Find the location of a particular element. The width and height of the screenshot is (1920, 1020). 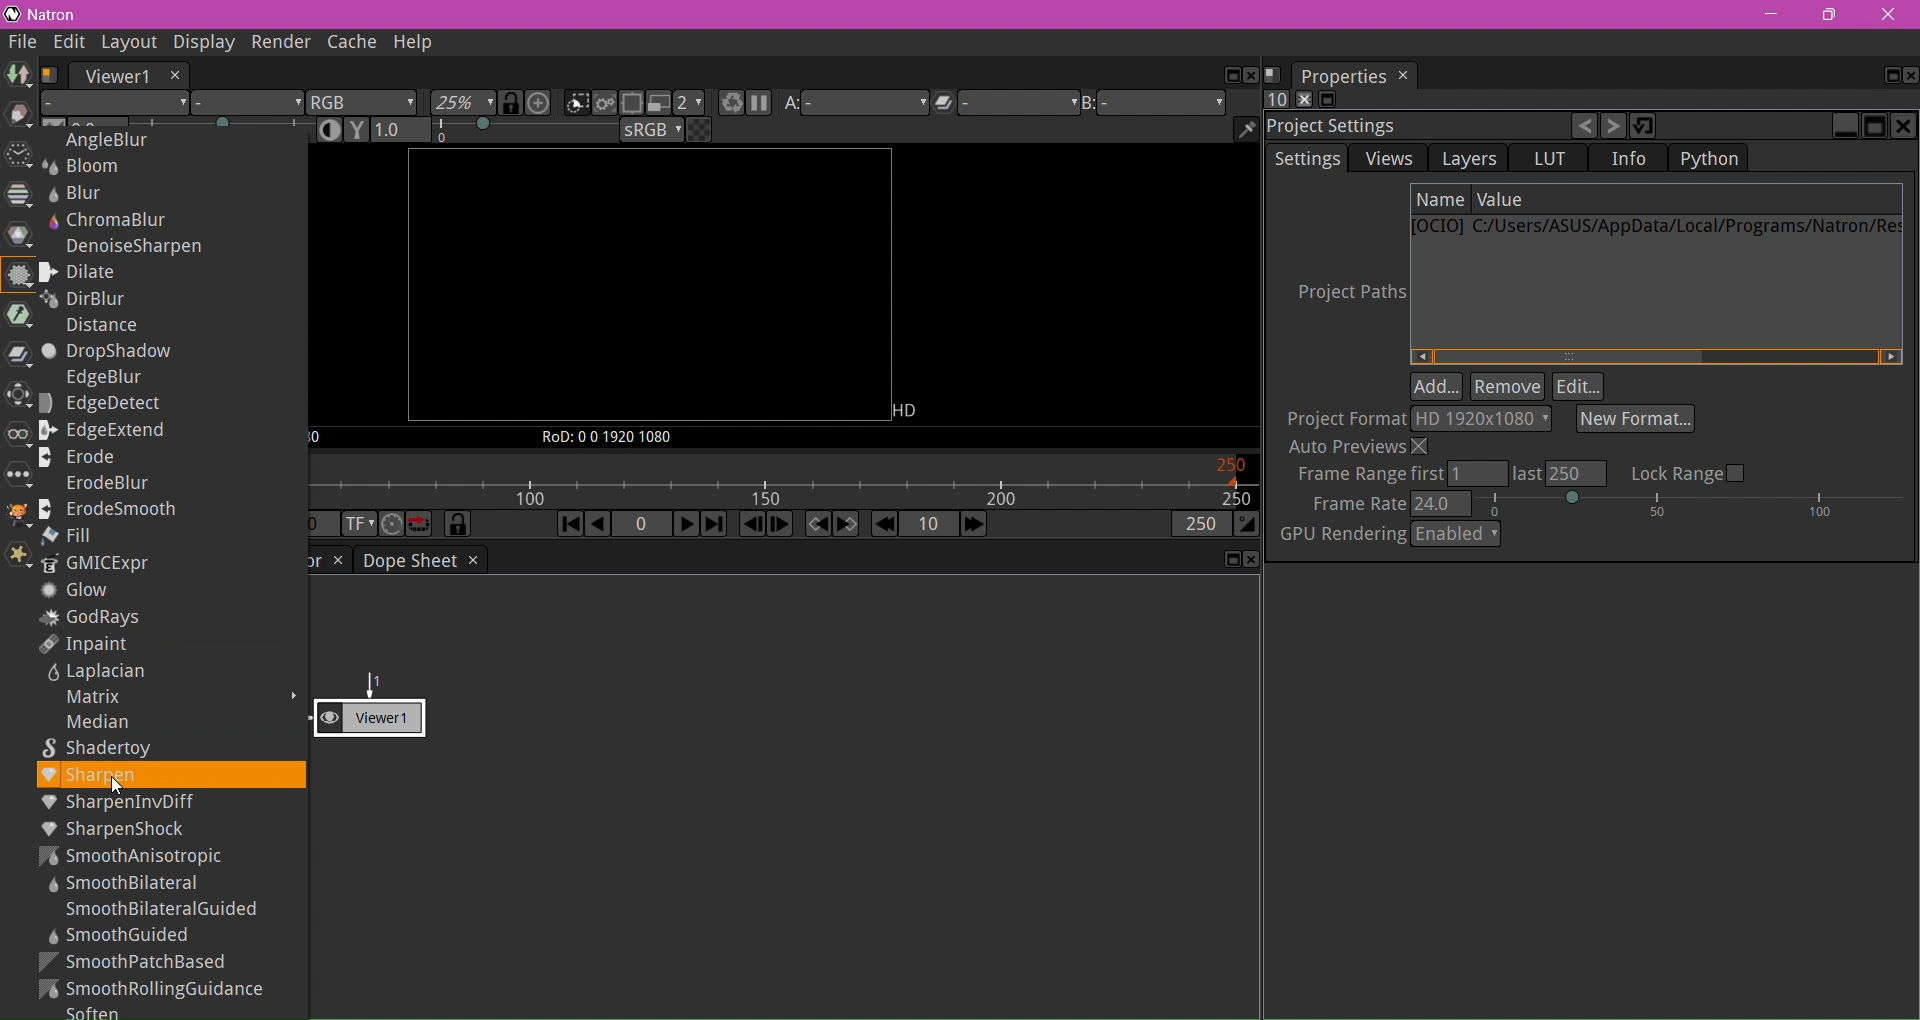

Info is located at coordinates (1631, 159).